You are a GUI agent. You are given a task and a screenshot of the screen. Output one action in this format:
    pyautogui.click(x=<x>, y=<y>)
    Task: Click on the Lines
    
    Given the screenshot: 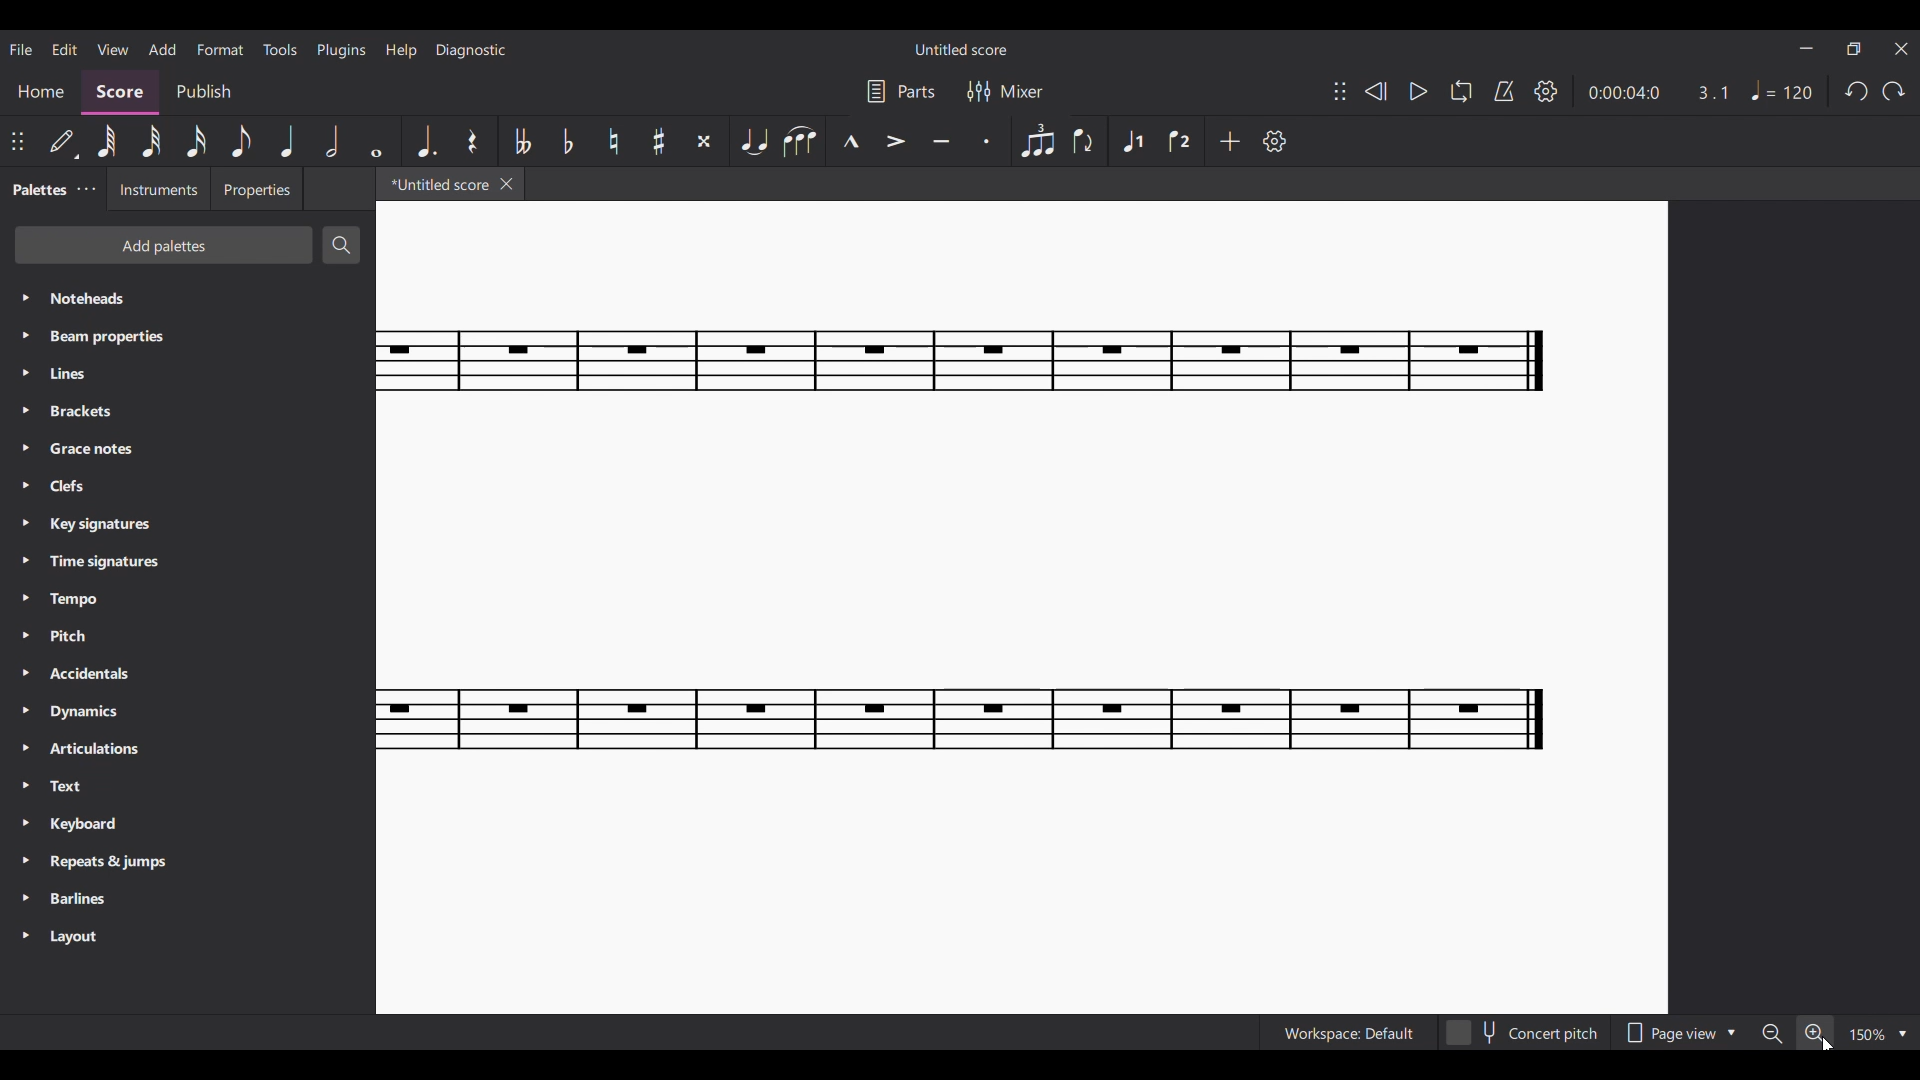 What is the action you would take?
    pyautogui.click(x=187, y=373)
    